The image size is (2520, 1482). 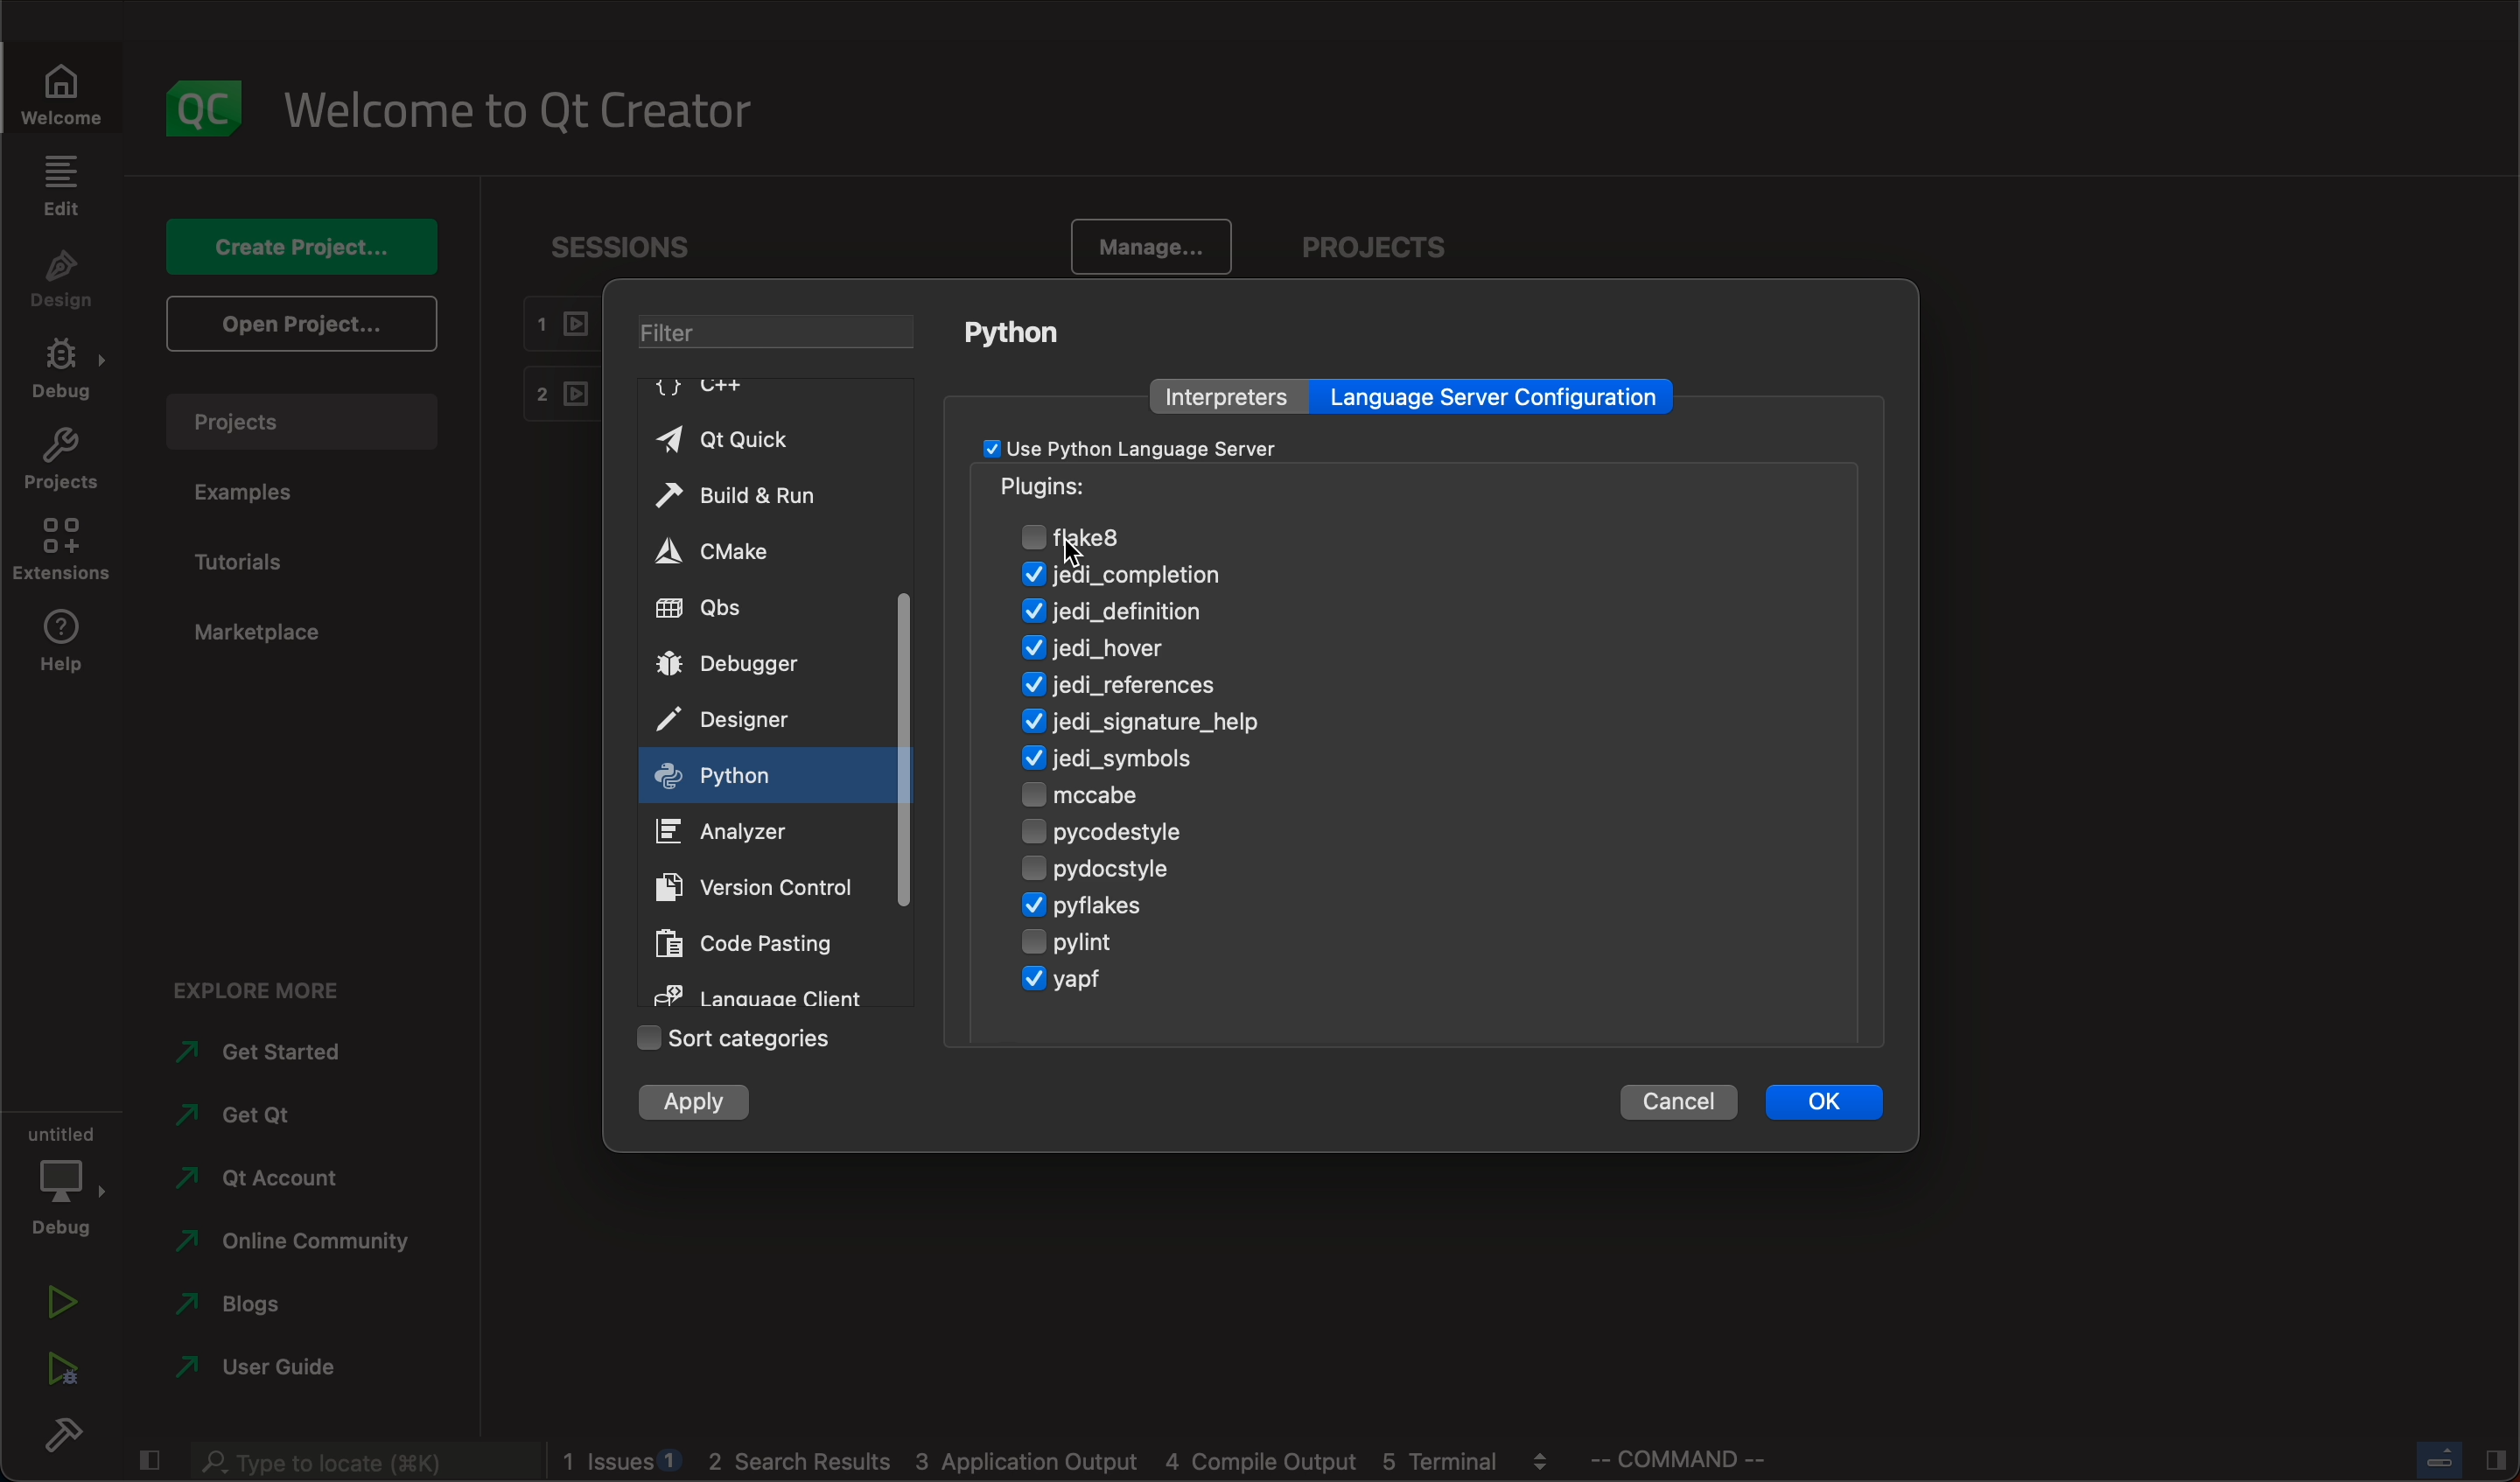 What do you see at coordinates (1131, 450) in the screenshot?
I see `checkbox` at bounding box center [1131, 450].